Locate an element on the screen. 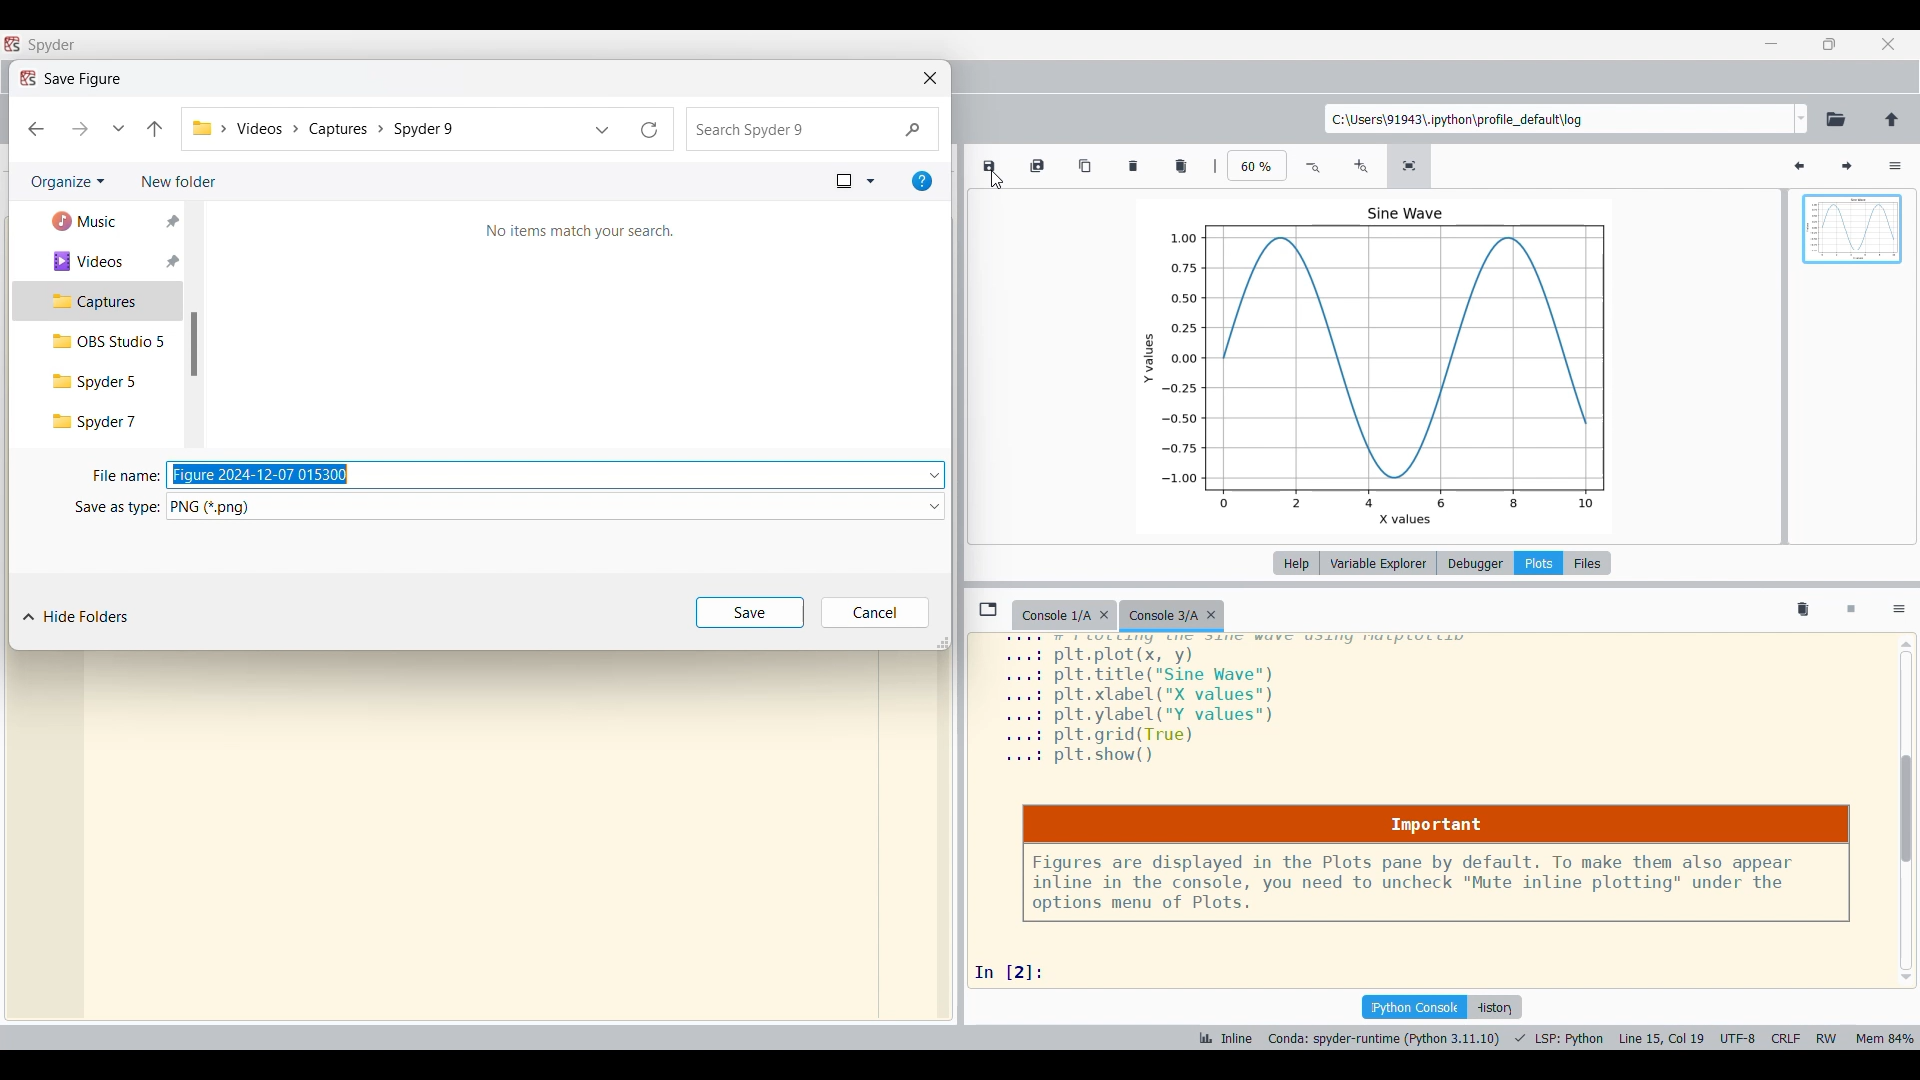 The height and width of the screenshot is (1080, 1920). Go to previous folder is located at coordinates (154, 130).